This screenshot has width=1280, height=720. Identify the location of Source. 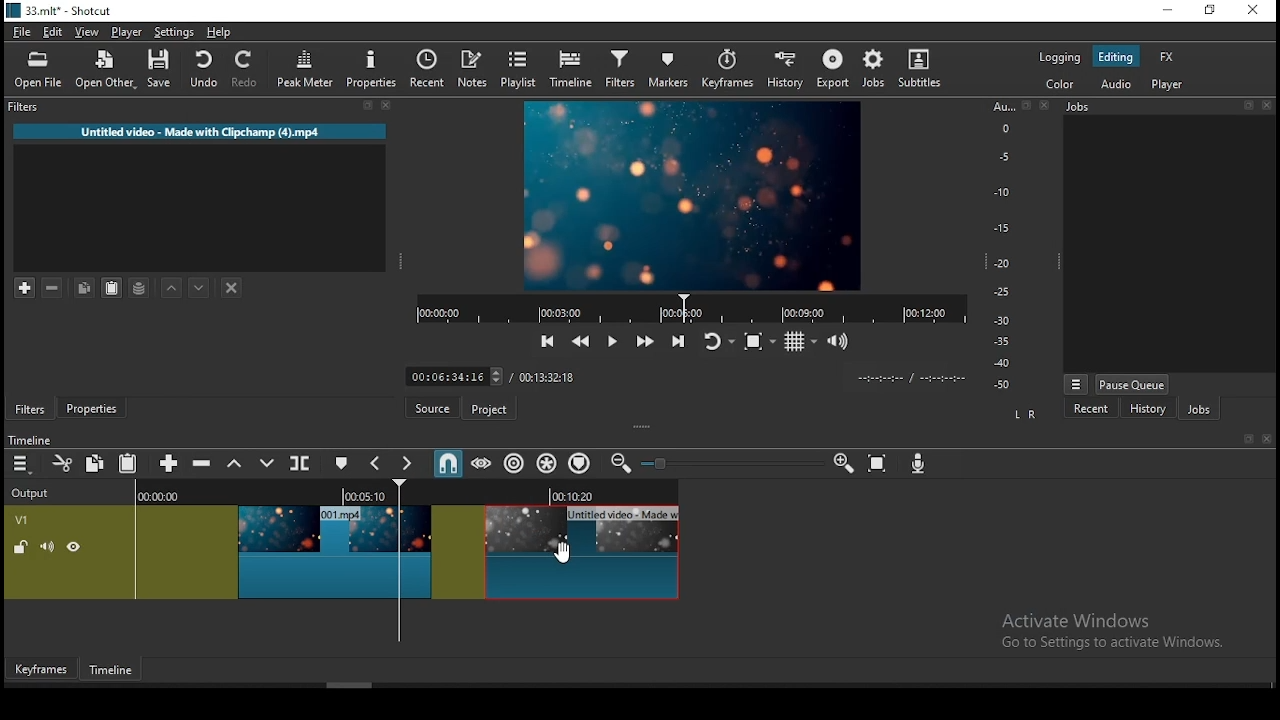
(430, 408).